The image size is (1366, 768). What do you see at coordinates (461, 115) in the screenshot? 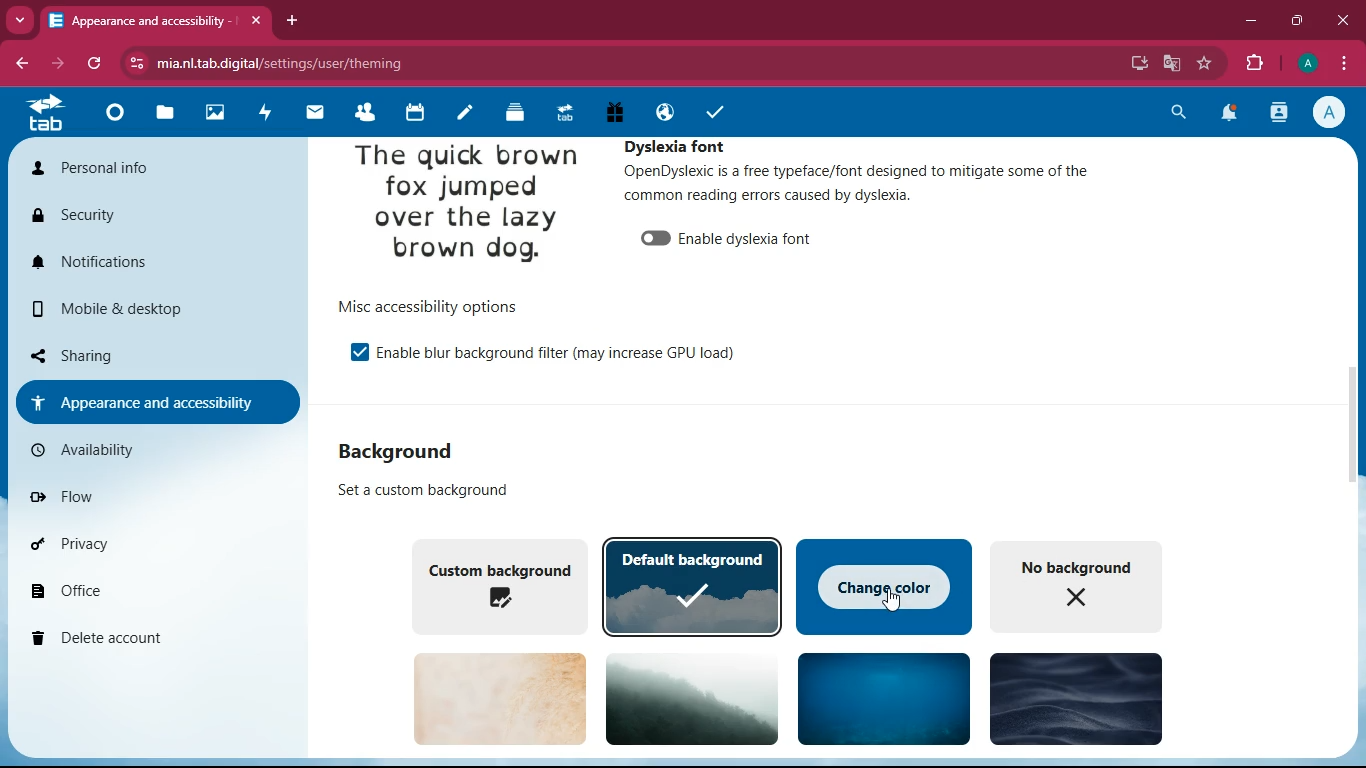
I see `notes` at bounding box center [461, 115].